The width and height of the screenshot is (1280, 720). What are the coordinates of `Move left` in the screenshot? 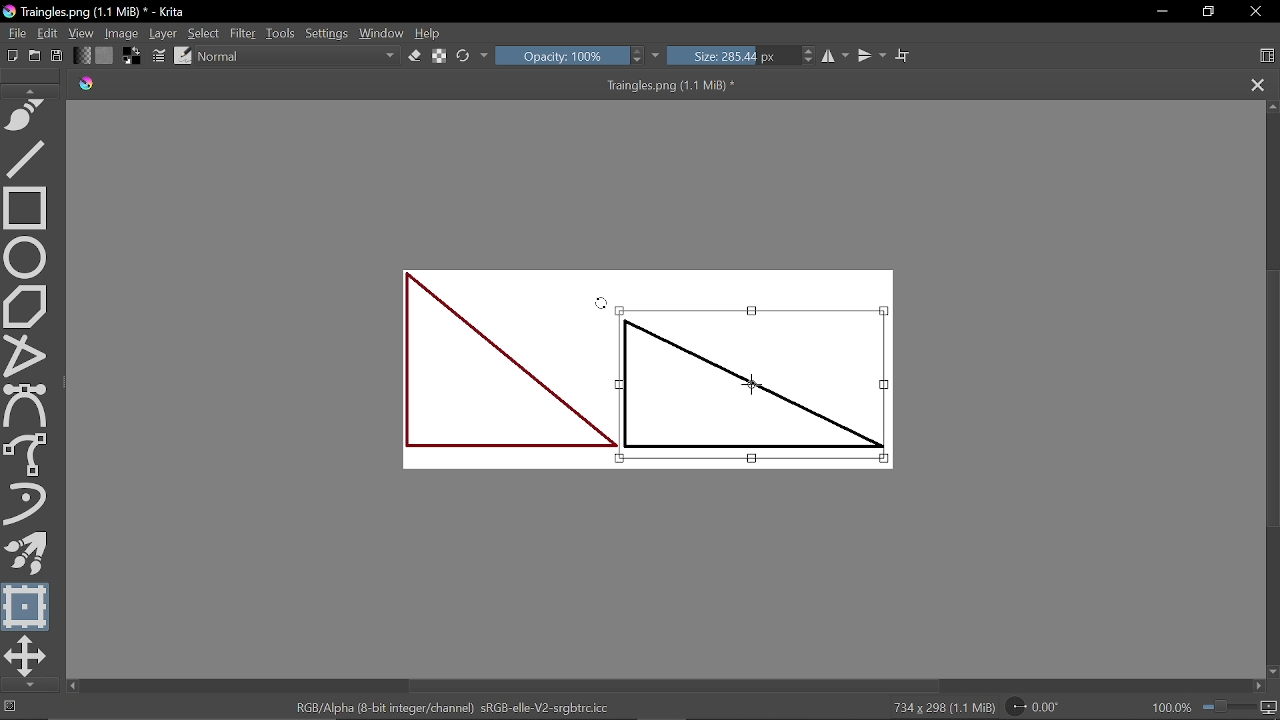 It's located at (72, 686).